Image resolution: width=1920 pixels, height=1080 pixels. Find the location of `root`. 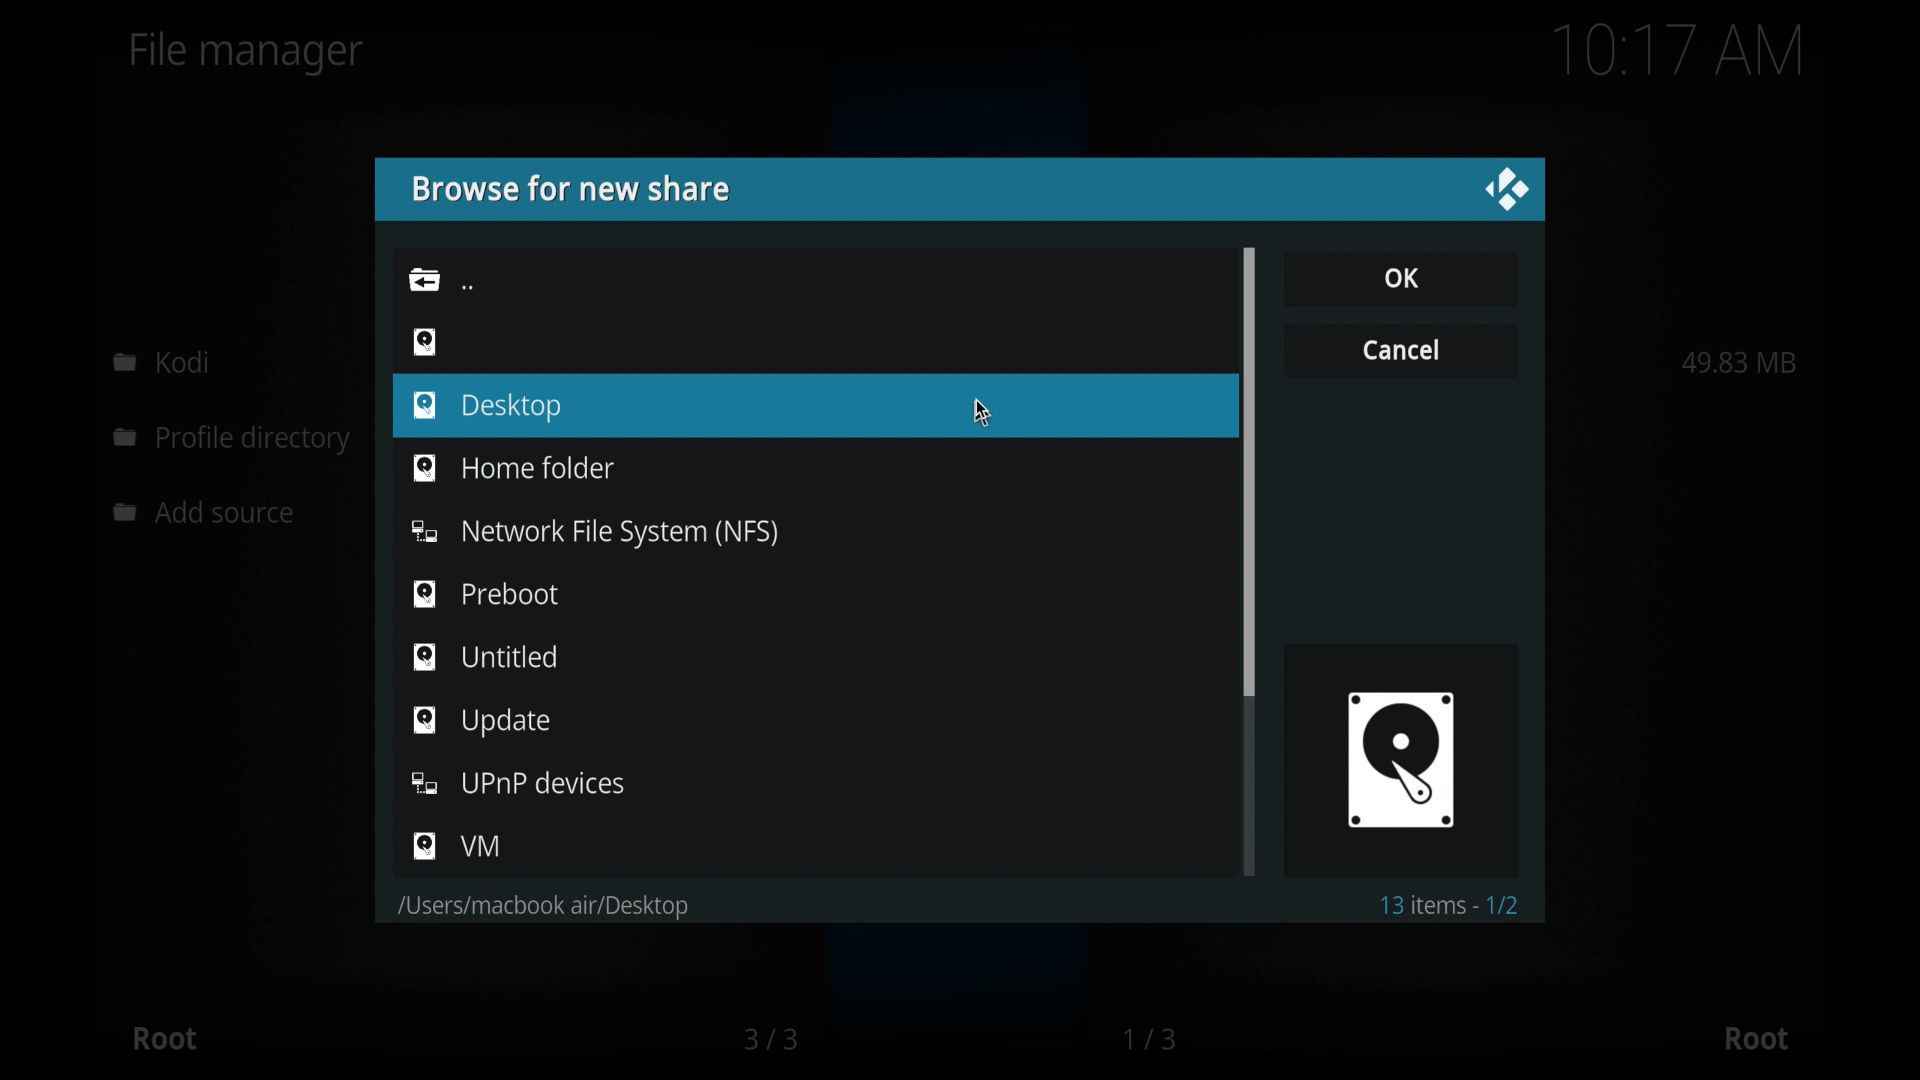

root is located at coordinates (1756, 1039).